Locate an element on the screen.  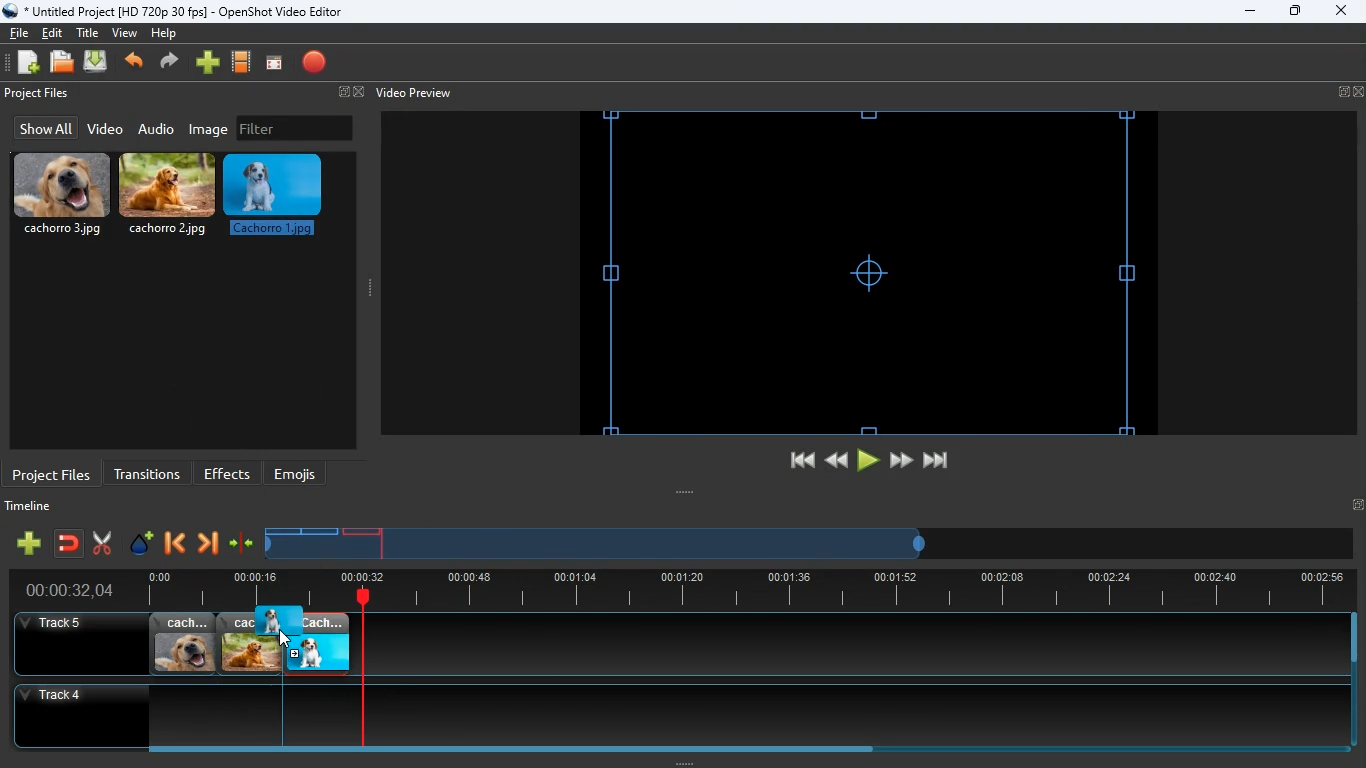
time is located at coordinates (61, 590).